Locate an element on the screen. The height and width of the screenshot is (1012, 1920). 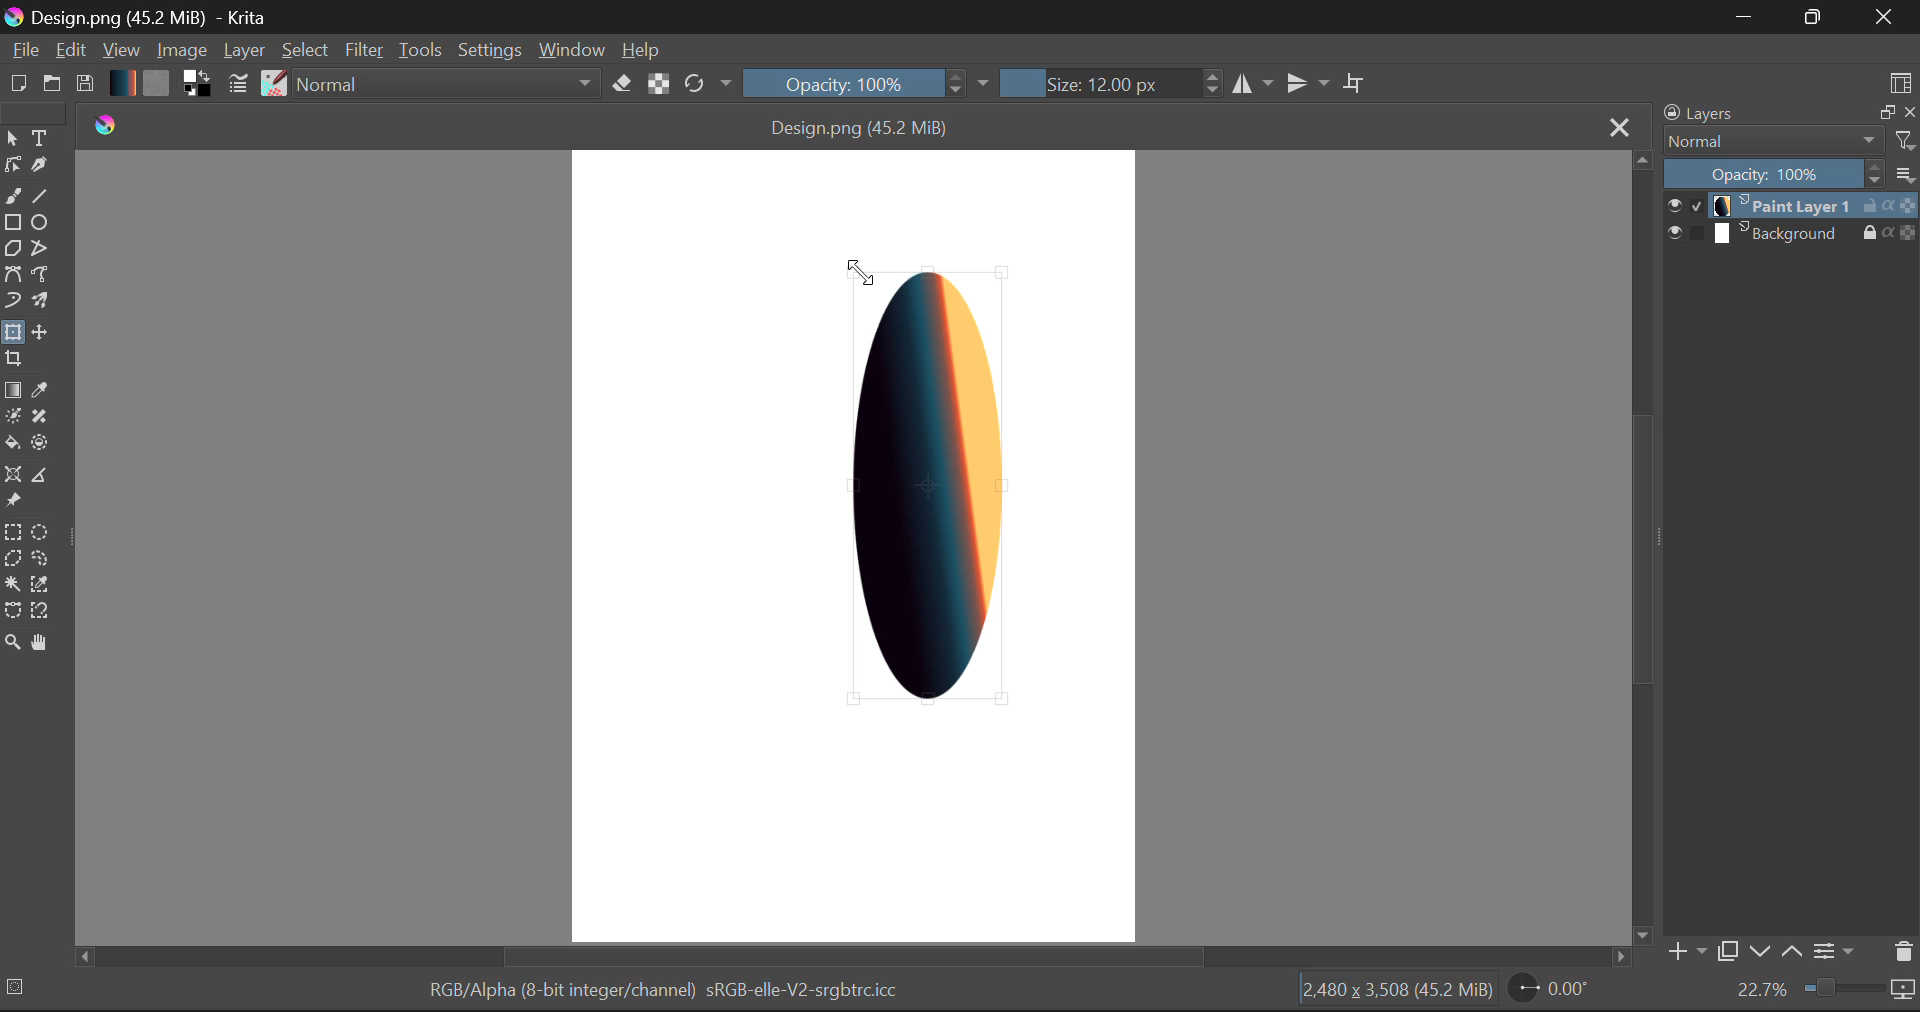
Vertical Mirror Flip is located at coordinates (1252, 82).